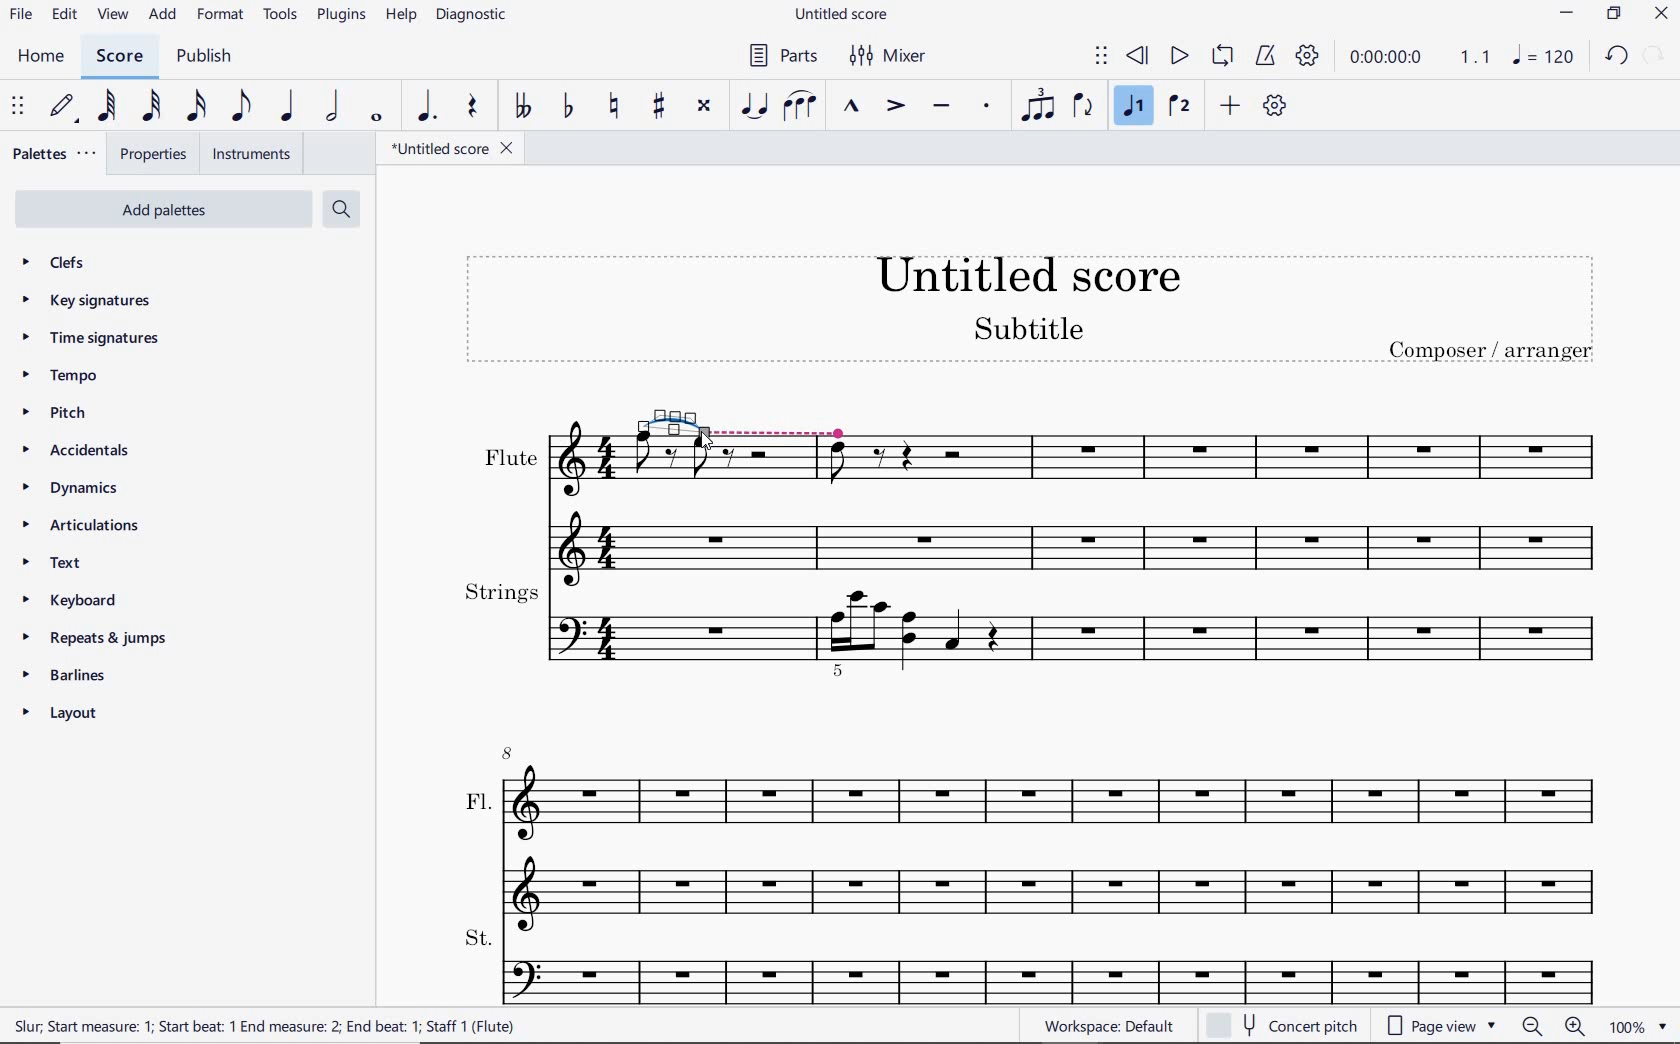 The image size is (1680, 1044). Describe the element at coordinates (1613, 14) in the screenshot. I see `restore down` at that location.